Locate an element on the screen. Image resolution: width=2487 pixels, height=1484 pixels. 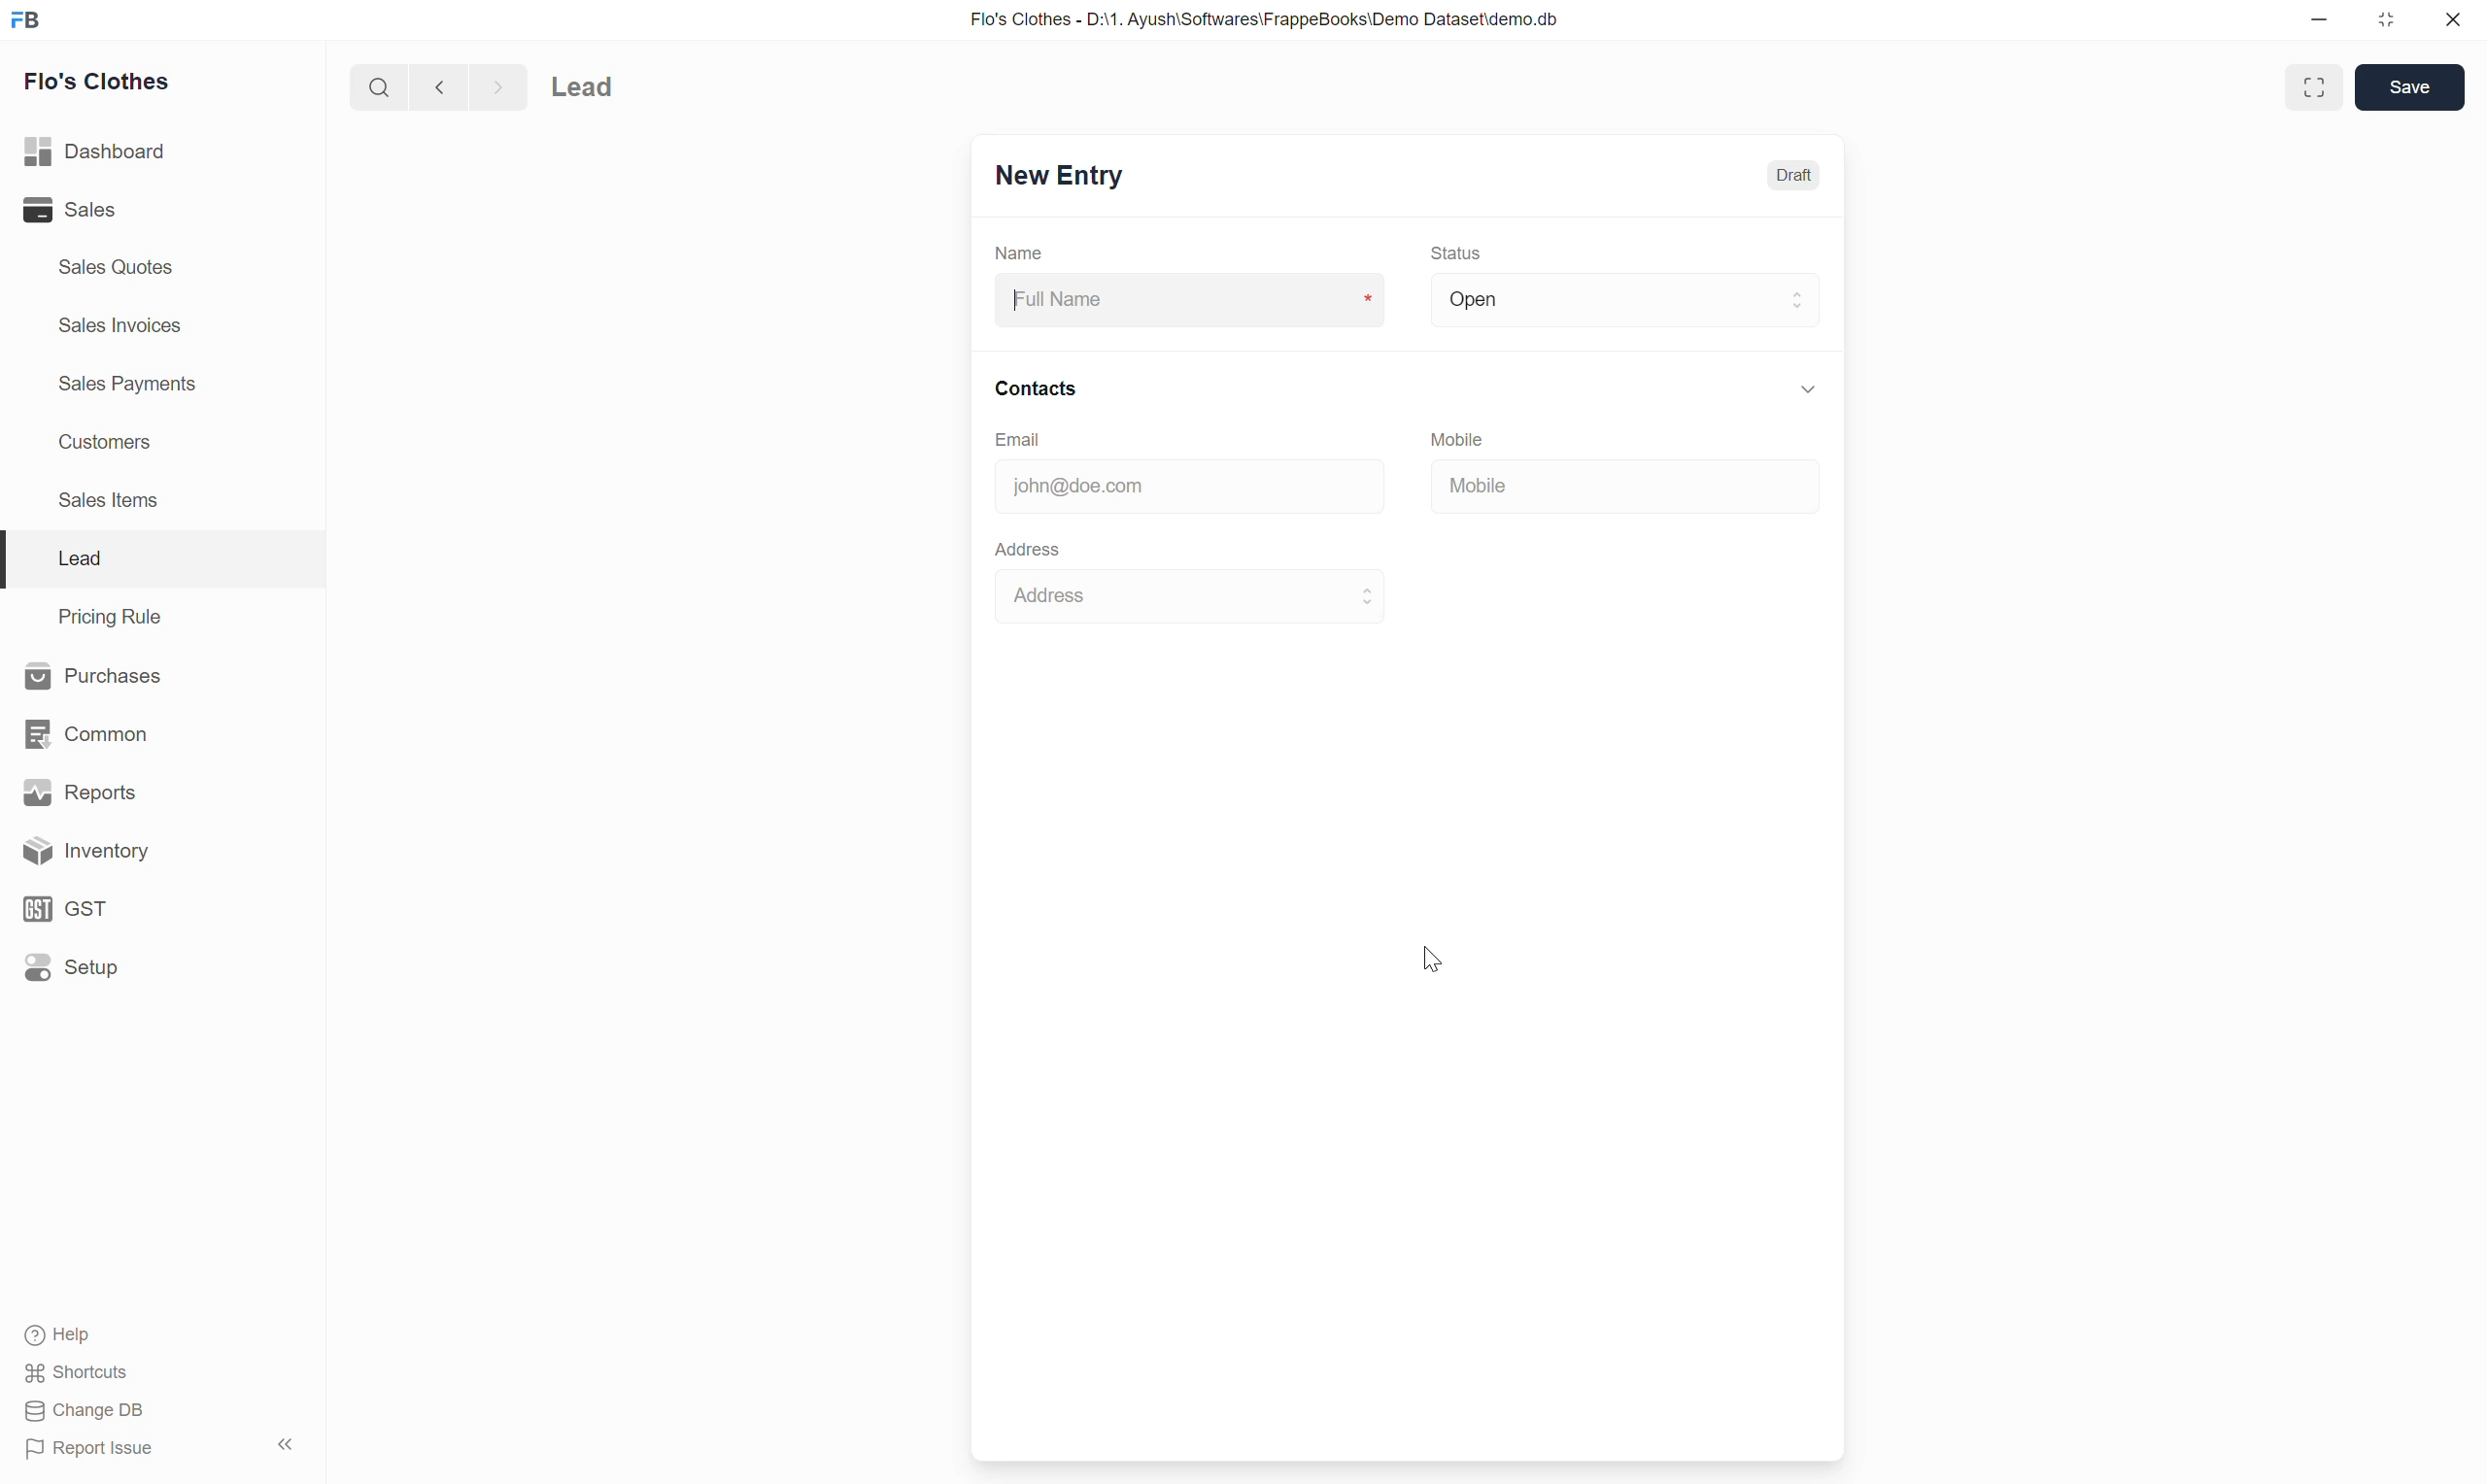
 Change DB is located at coordinates (81, 1413).